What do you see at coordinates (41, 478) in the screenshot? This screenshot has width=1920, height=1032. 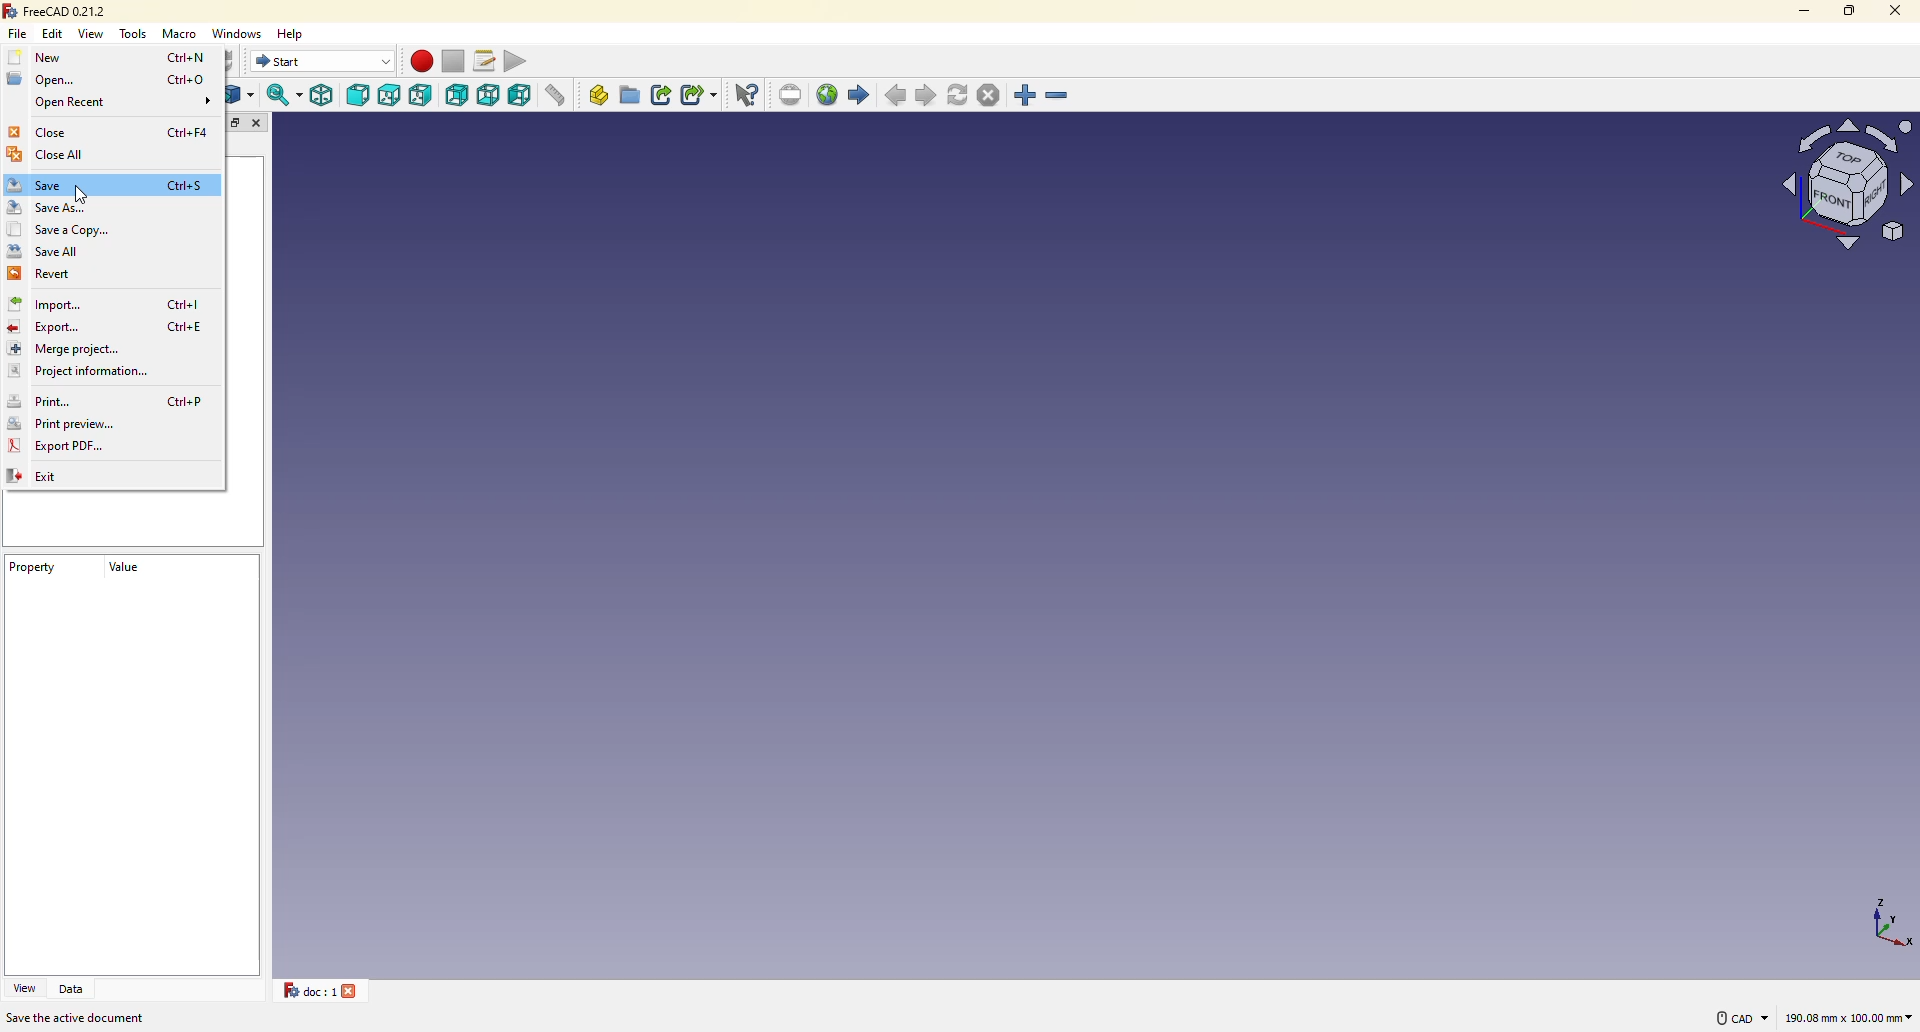 I see `exit` at bounding box center [41, 478].